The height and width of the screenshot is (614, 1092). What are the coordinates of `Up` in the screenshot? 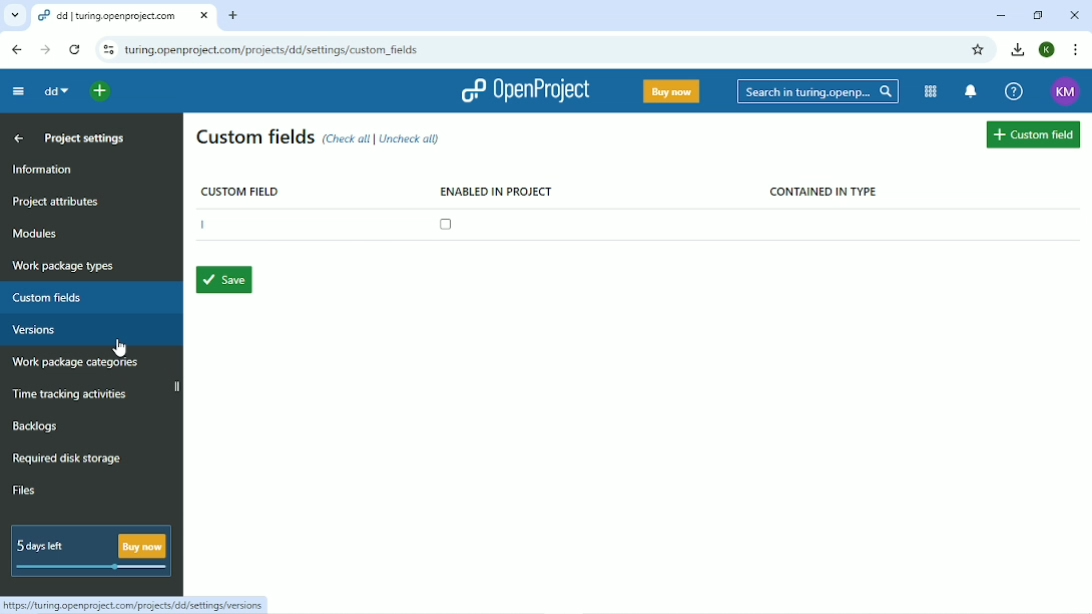 It's located at (16, 138).